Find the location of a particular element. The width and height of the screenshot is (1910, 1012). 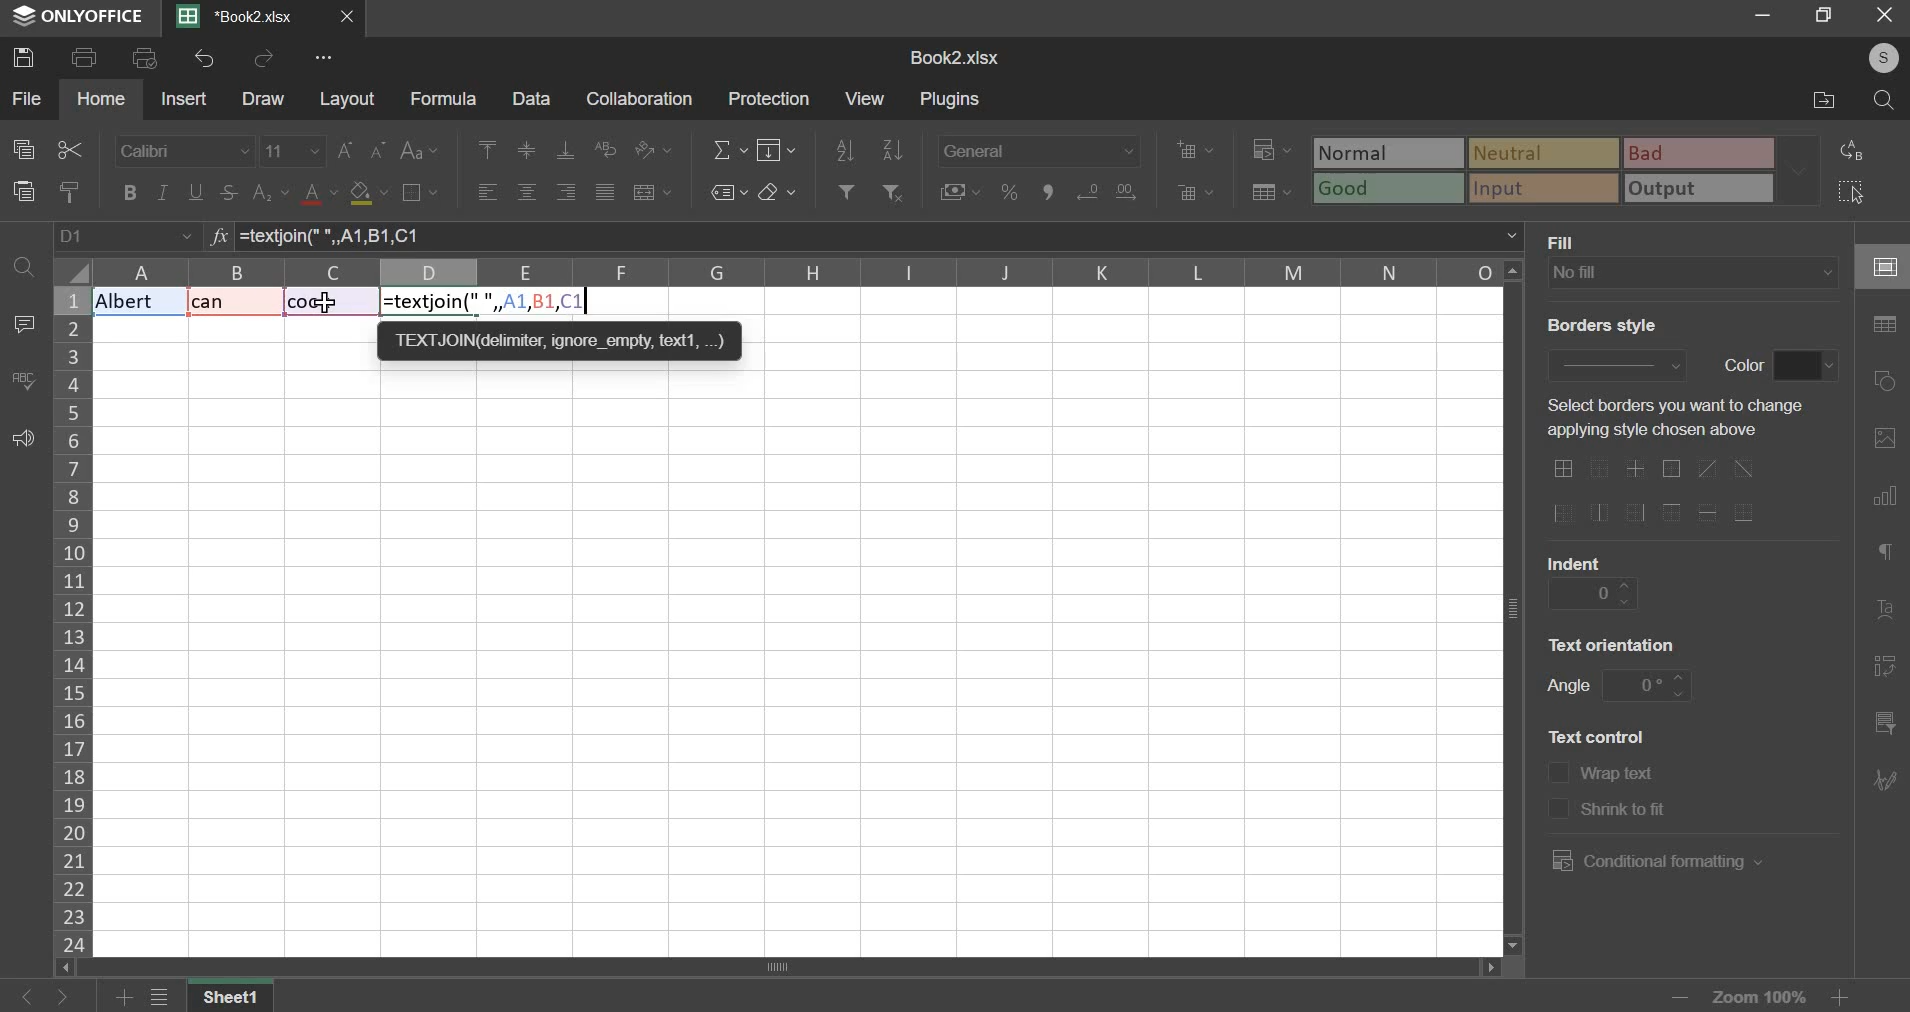

print is located at coordinates (85, 58).